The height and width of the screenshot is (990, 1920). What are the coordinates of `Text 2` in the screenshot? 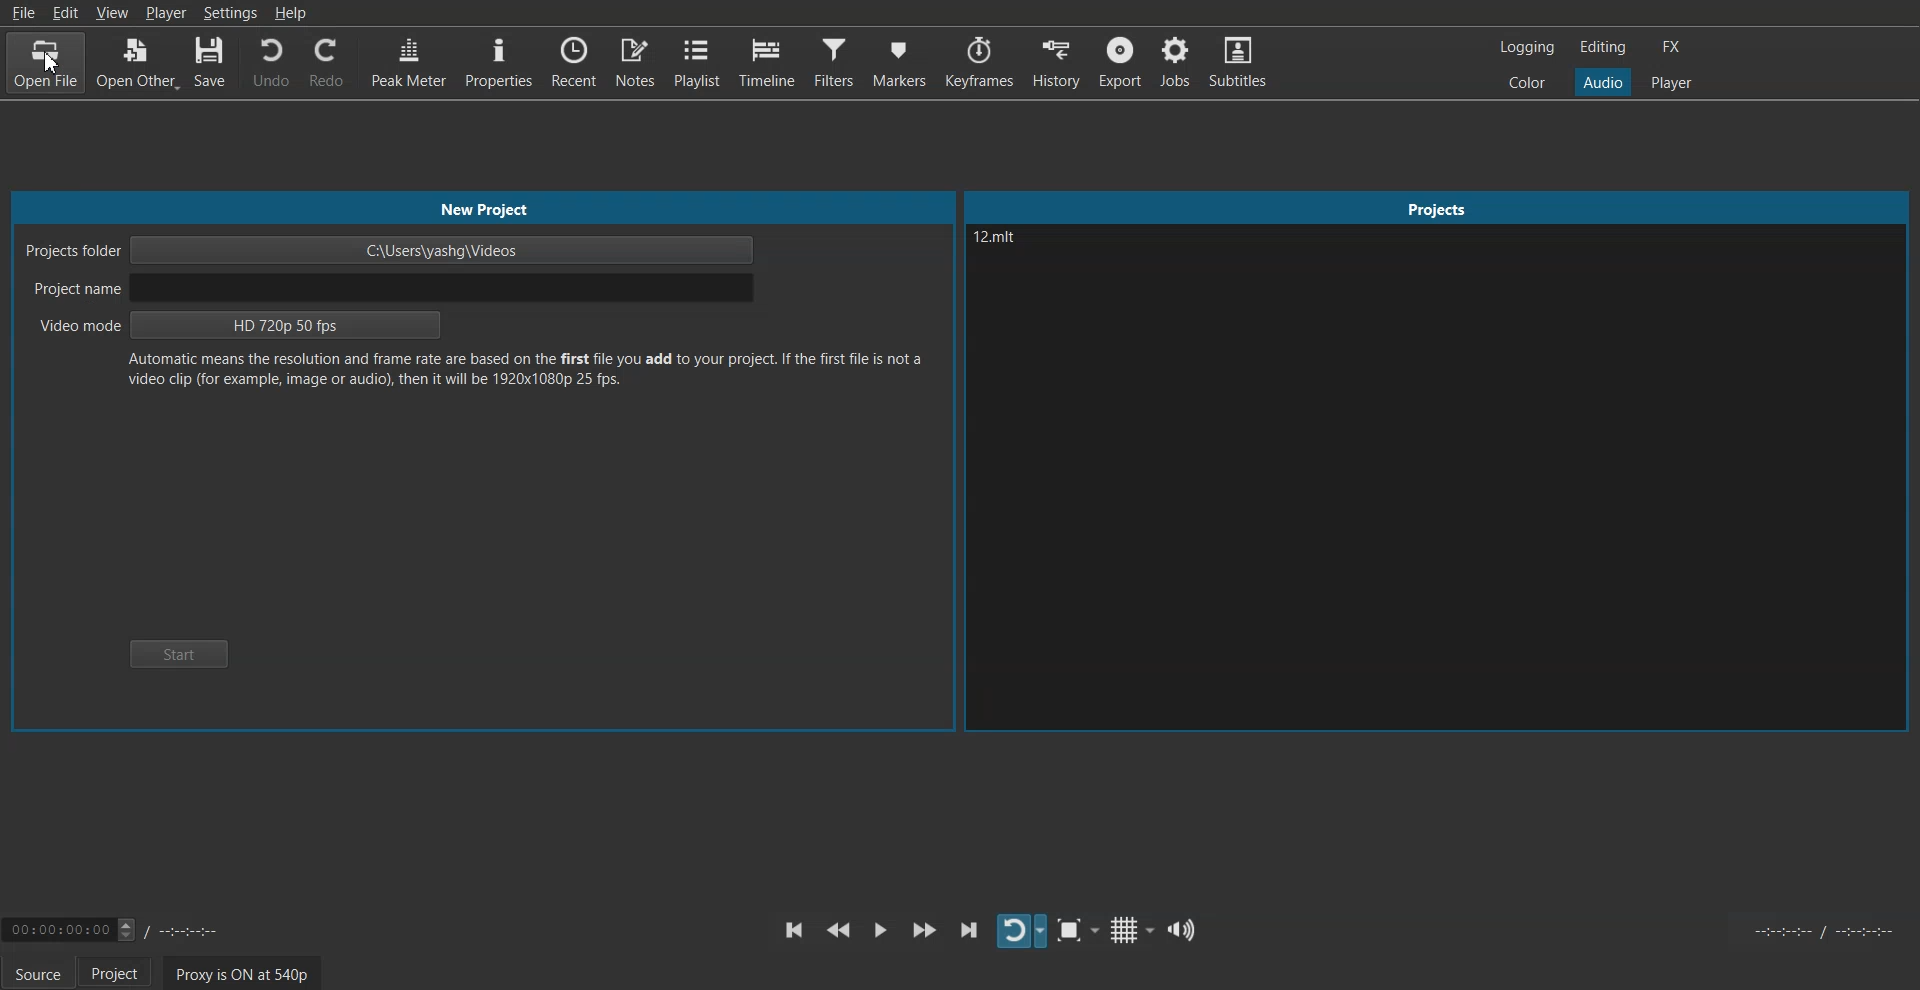 It's located at (528, 375).